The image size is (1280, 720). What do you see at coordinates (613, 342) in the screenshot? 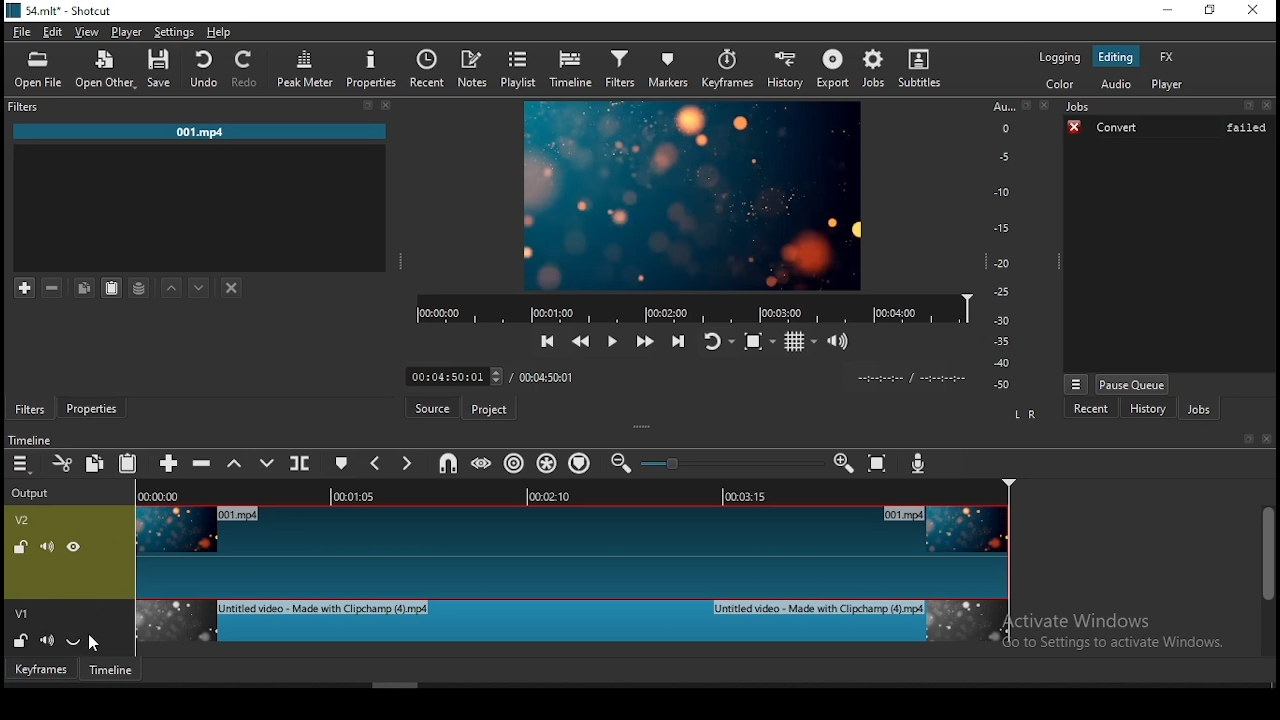
I see `play/pause` at bounding box center [613, 342].